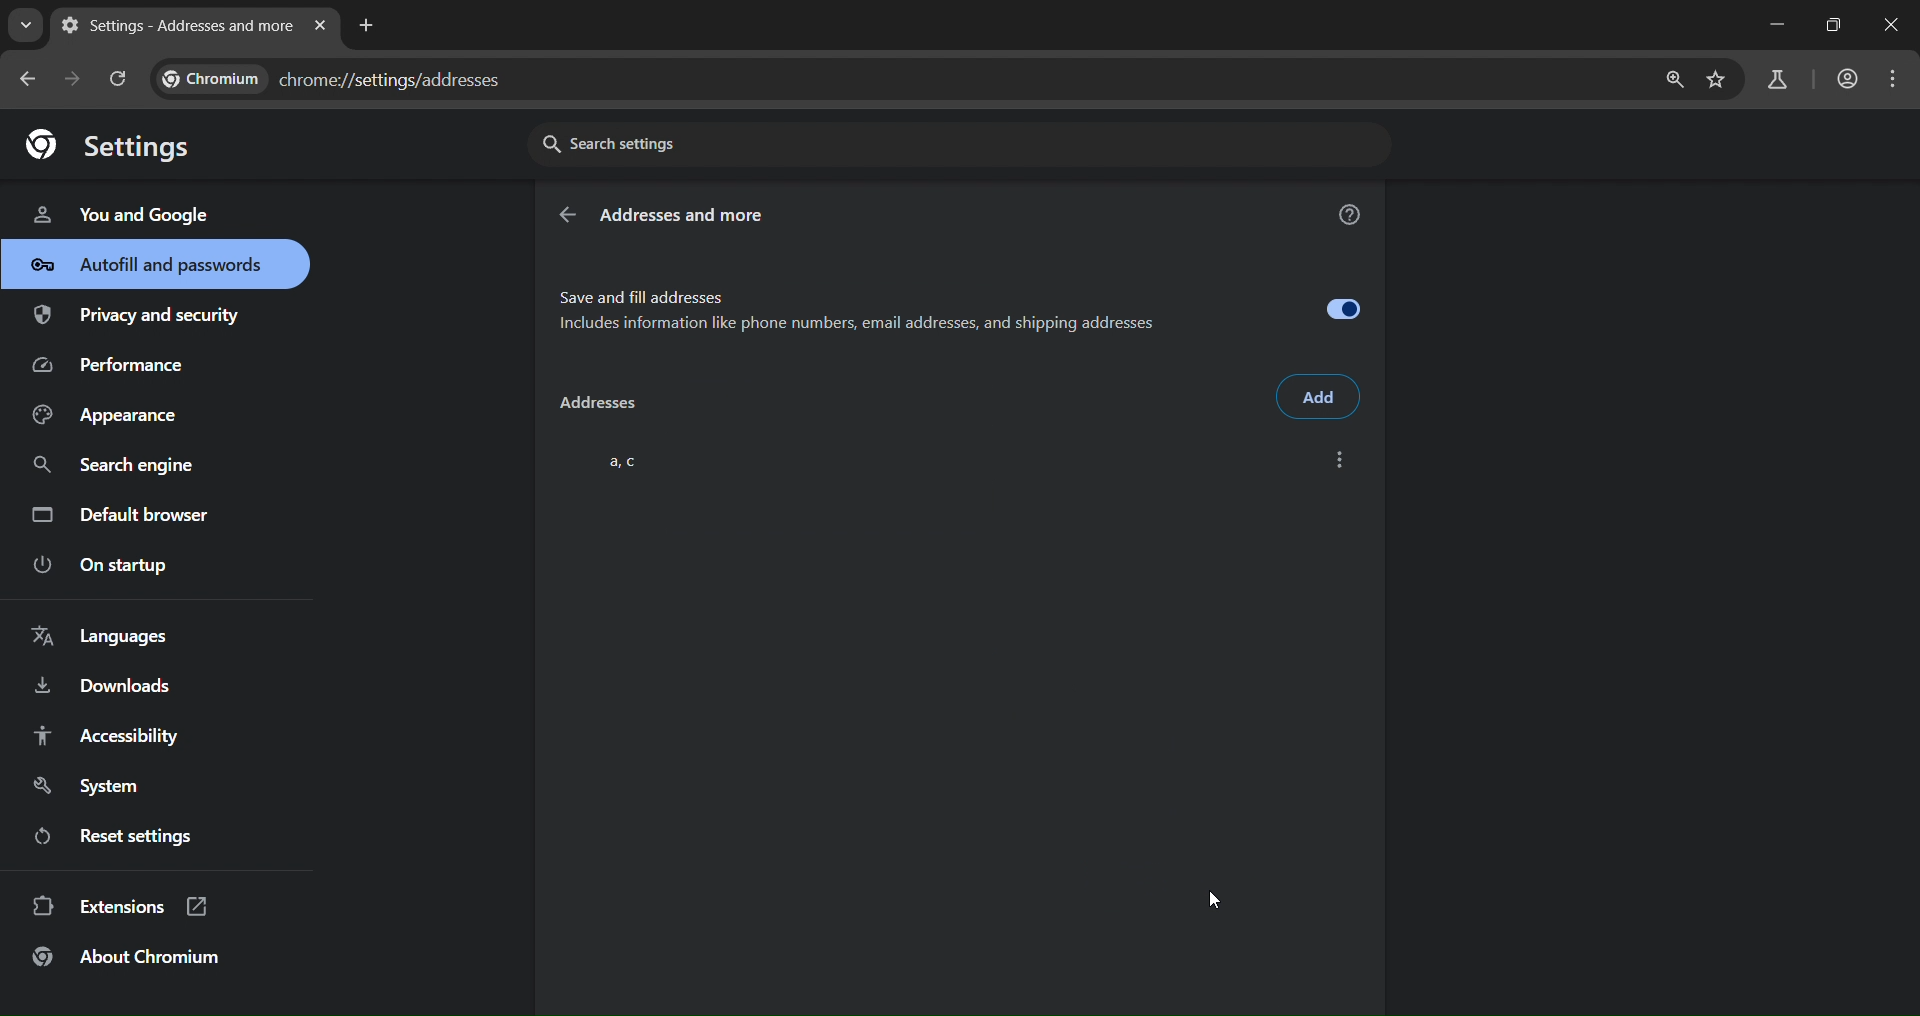  I want to click on go back one page, so click(76, 78).